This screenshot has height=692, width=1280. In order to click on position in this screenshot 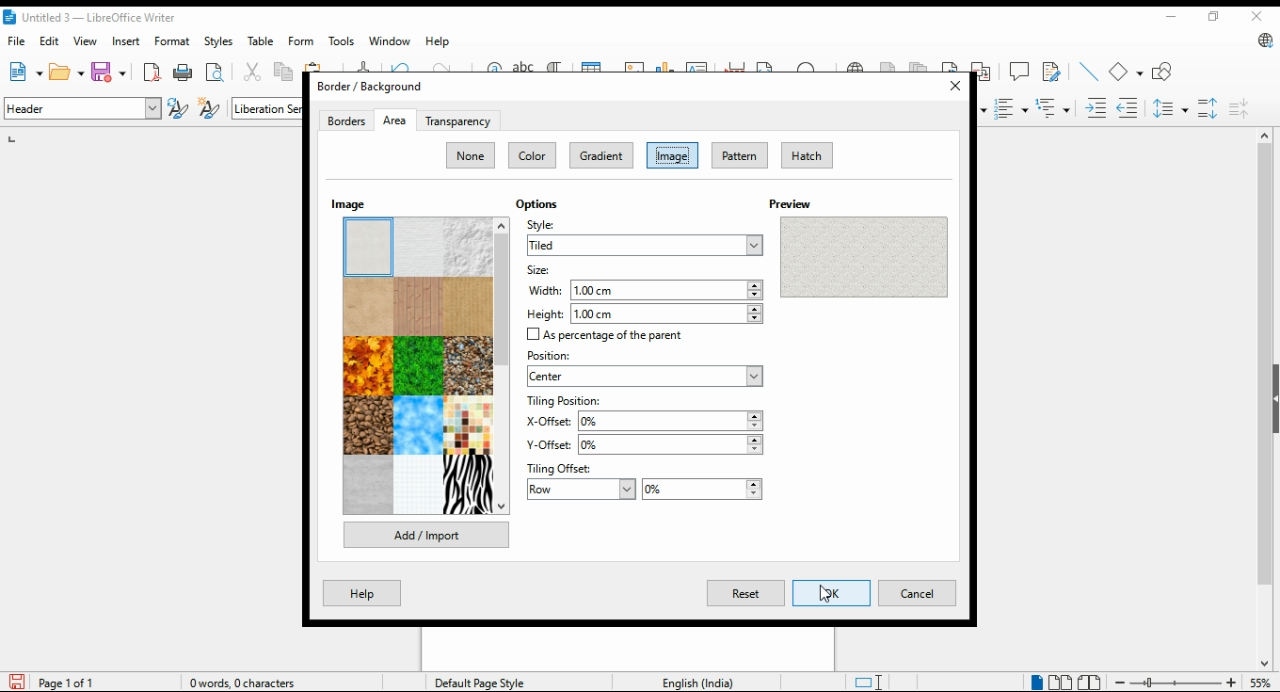, I will do `click(646, 369)`.